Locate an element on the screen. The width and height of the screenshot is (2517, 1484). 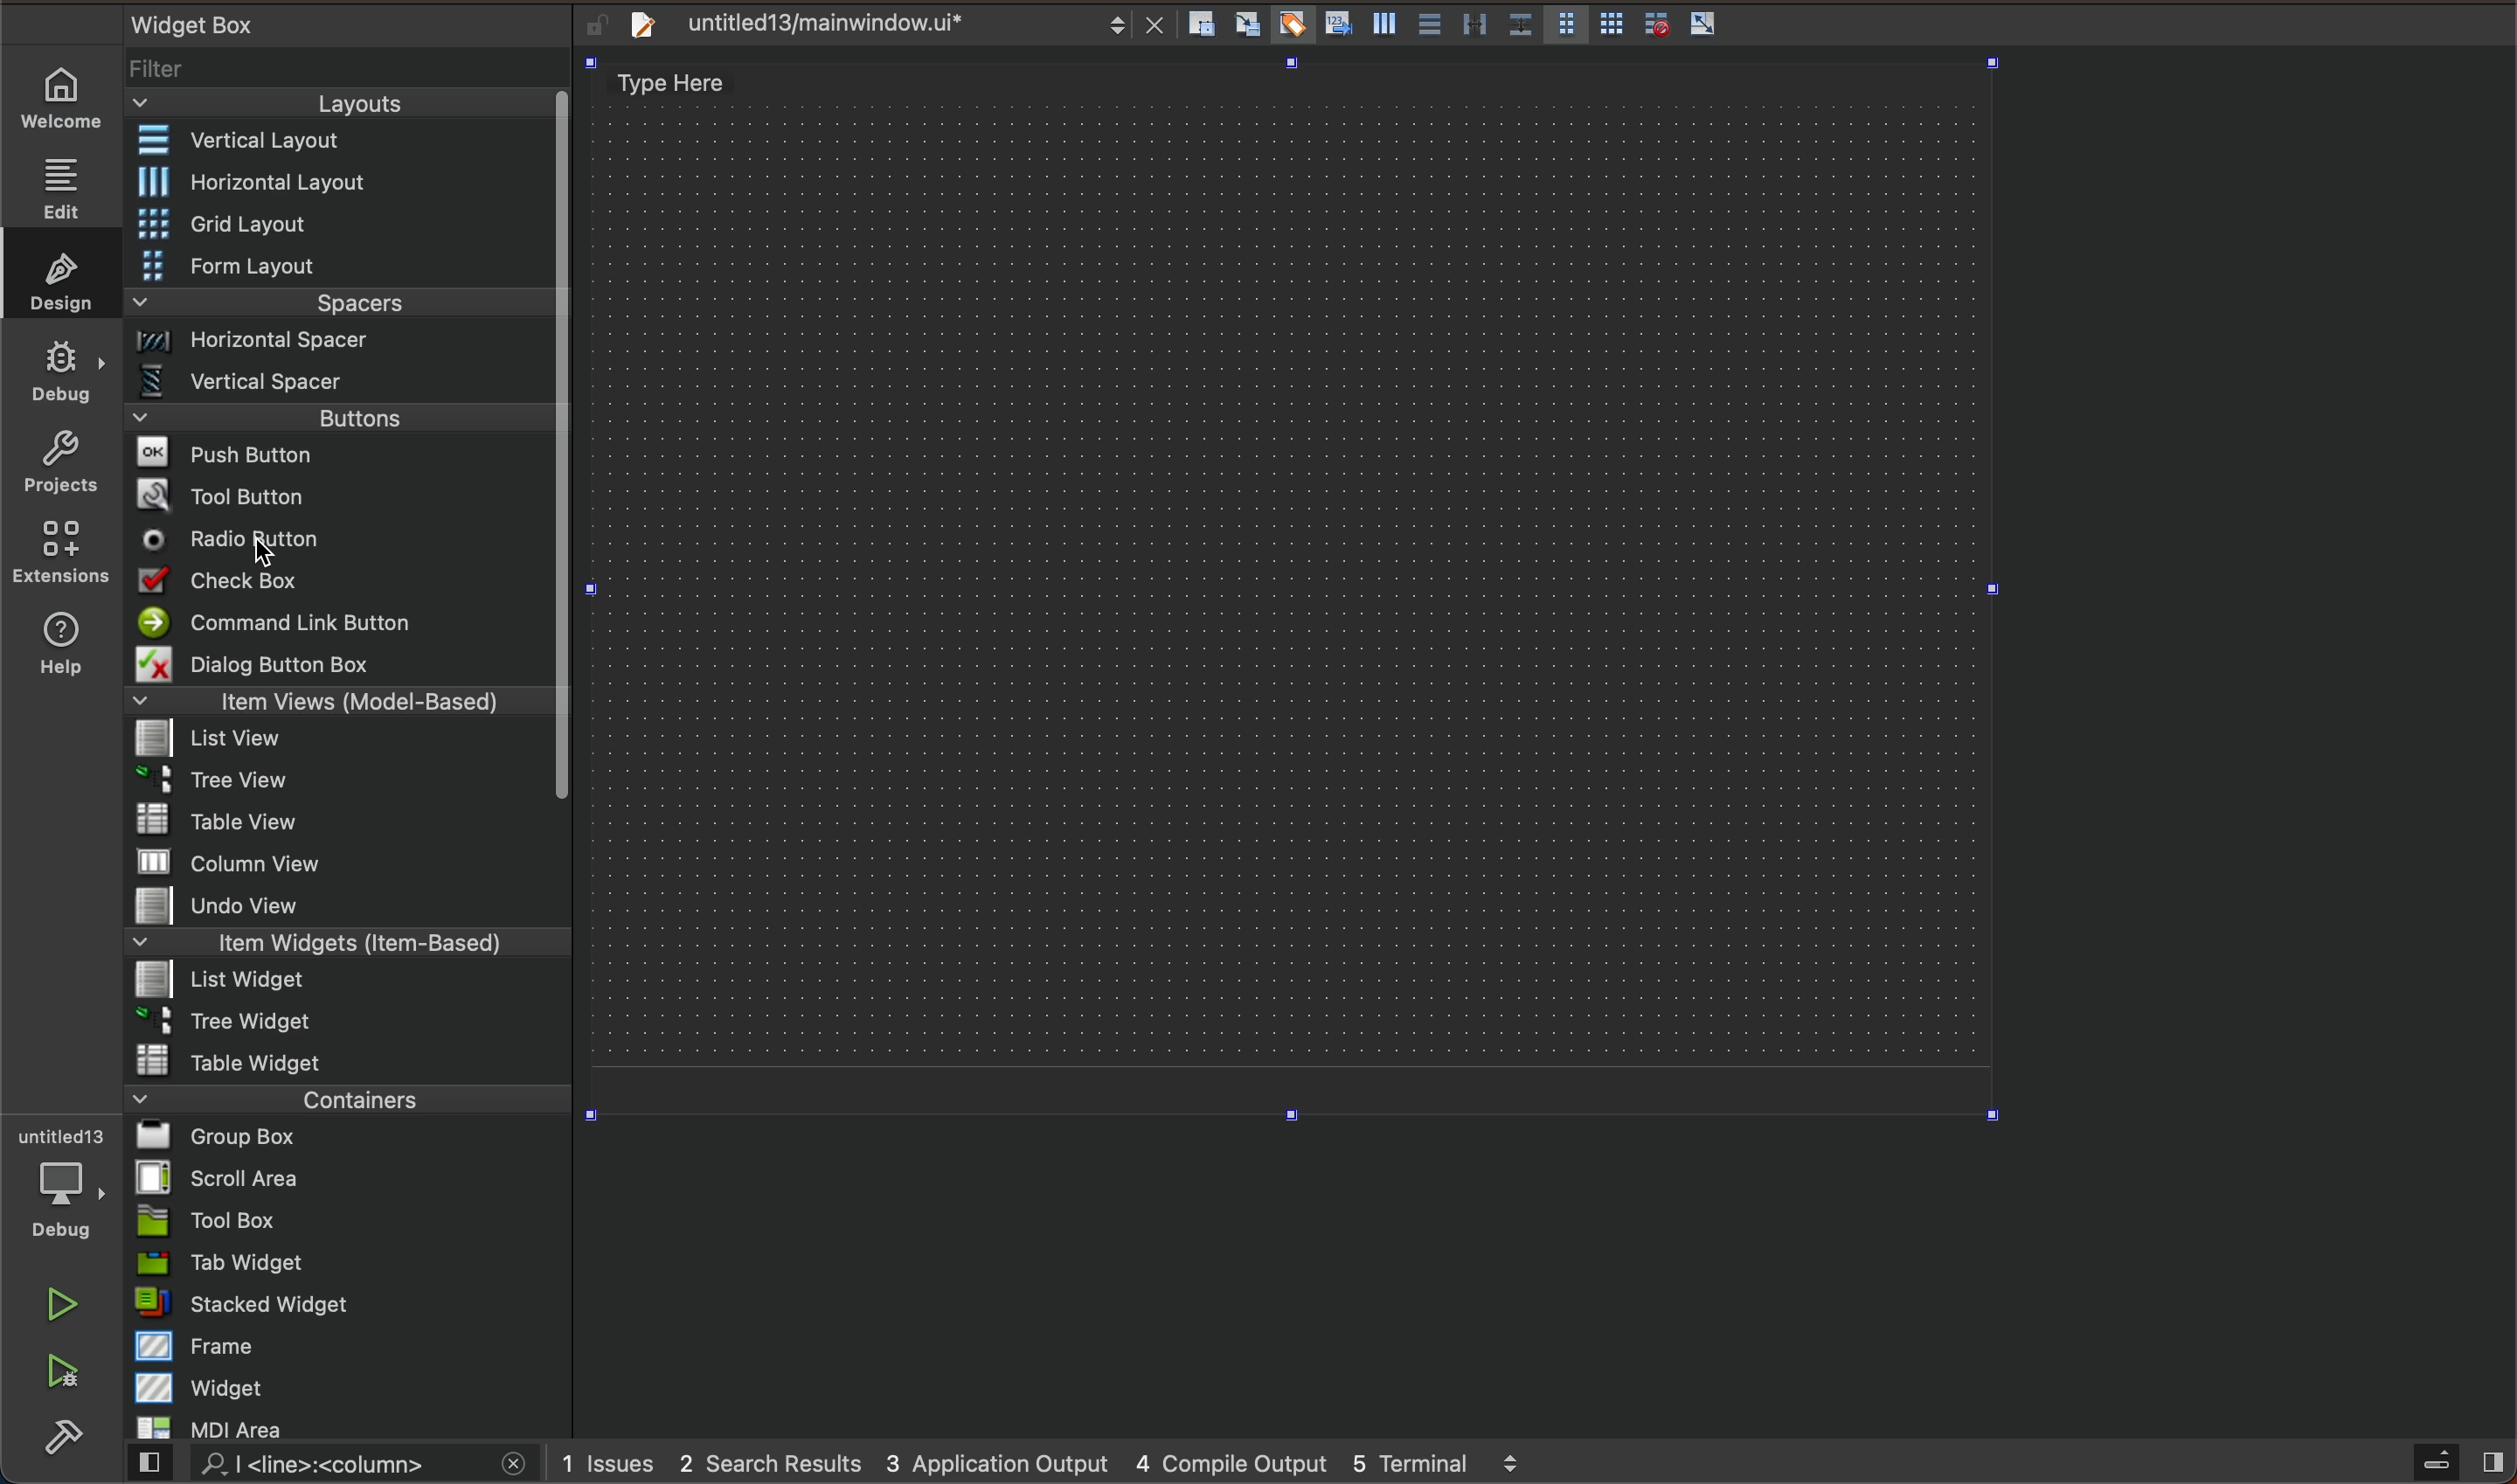
undo view is located at coordinates (348, 905).